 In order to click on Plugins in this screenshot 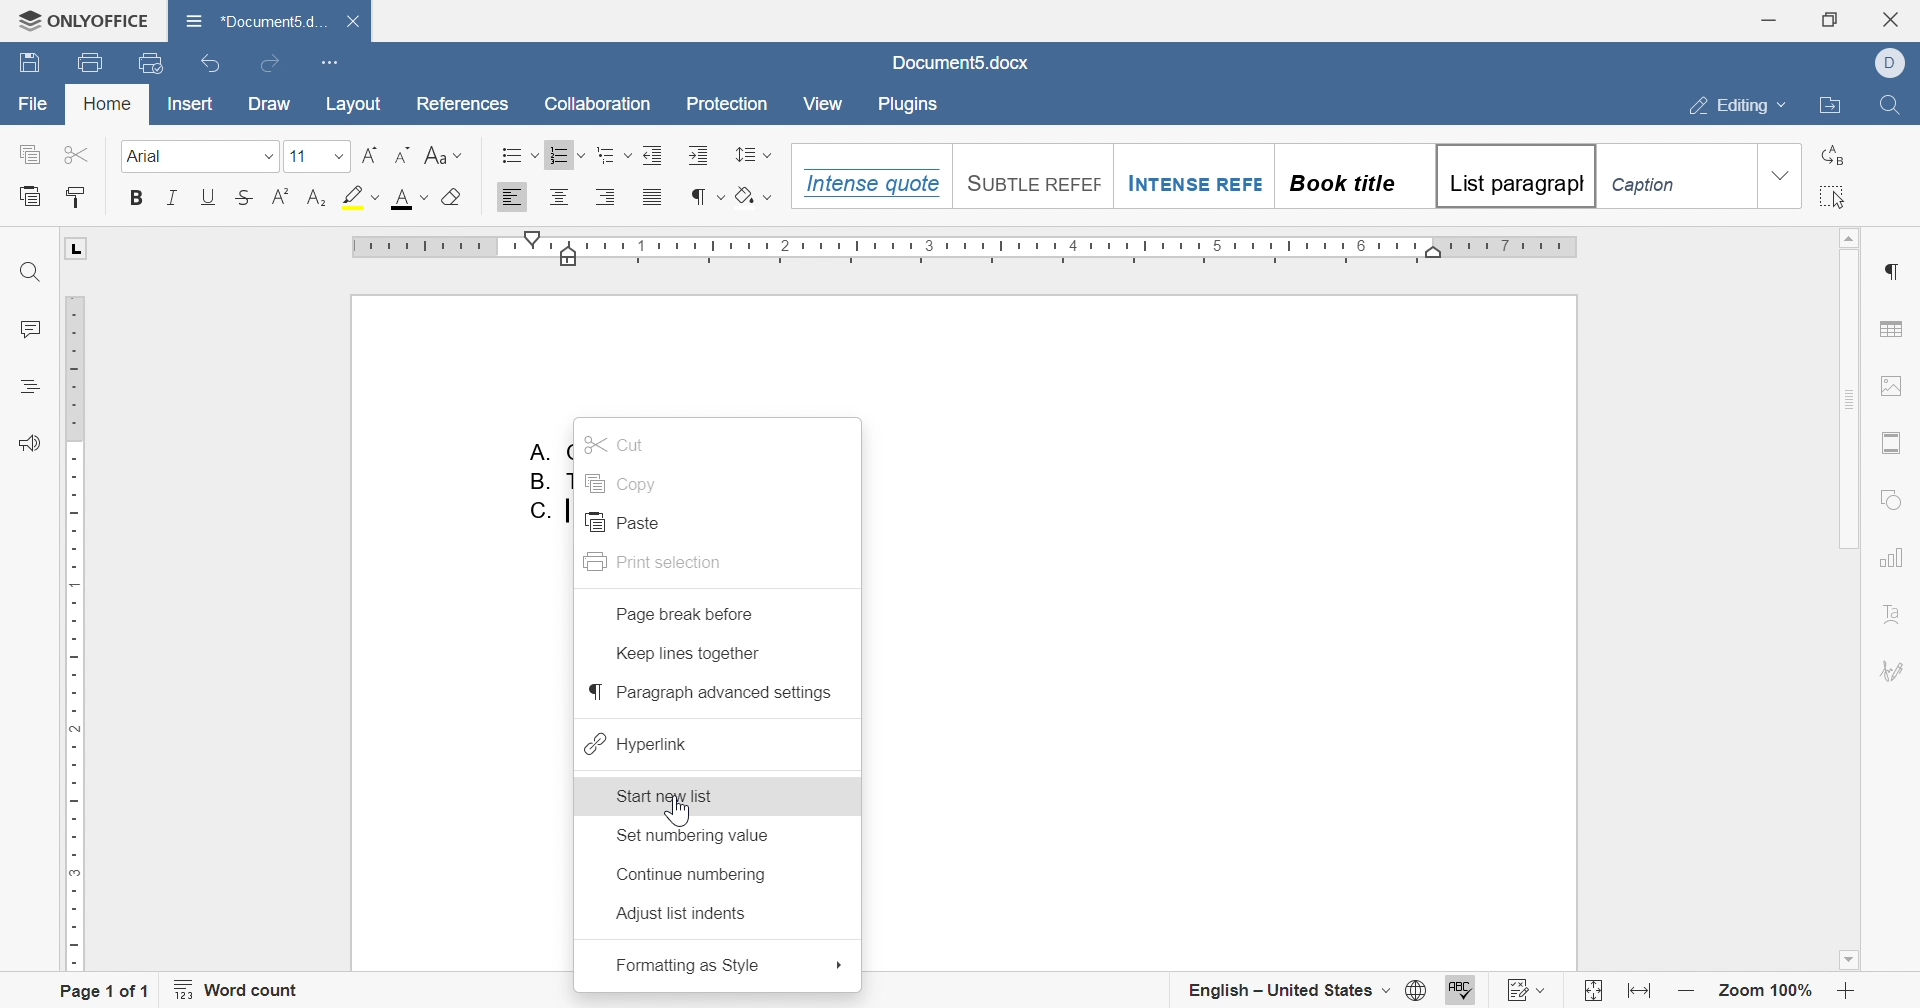, I will do `click(906, 106)`.